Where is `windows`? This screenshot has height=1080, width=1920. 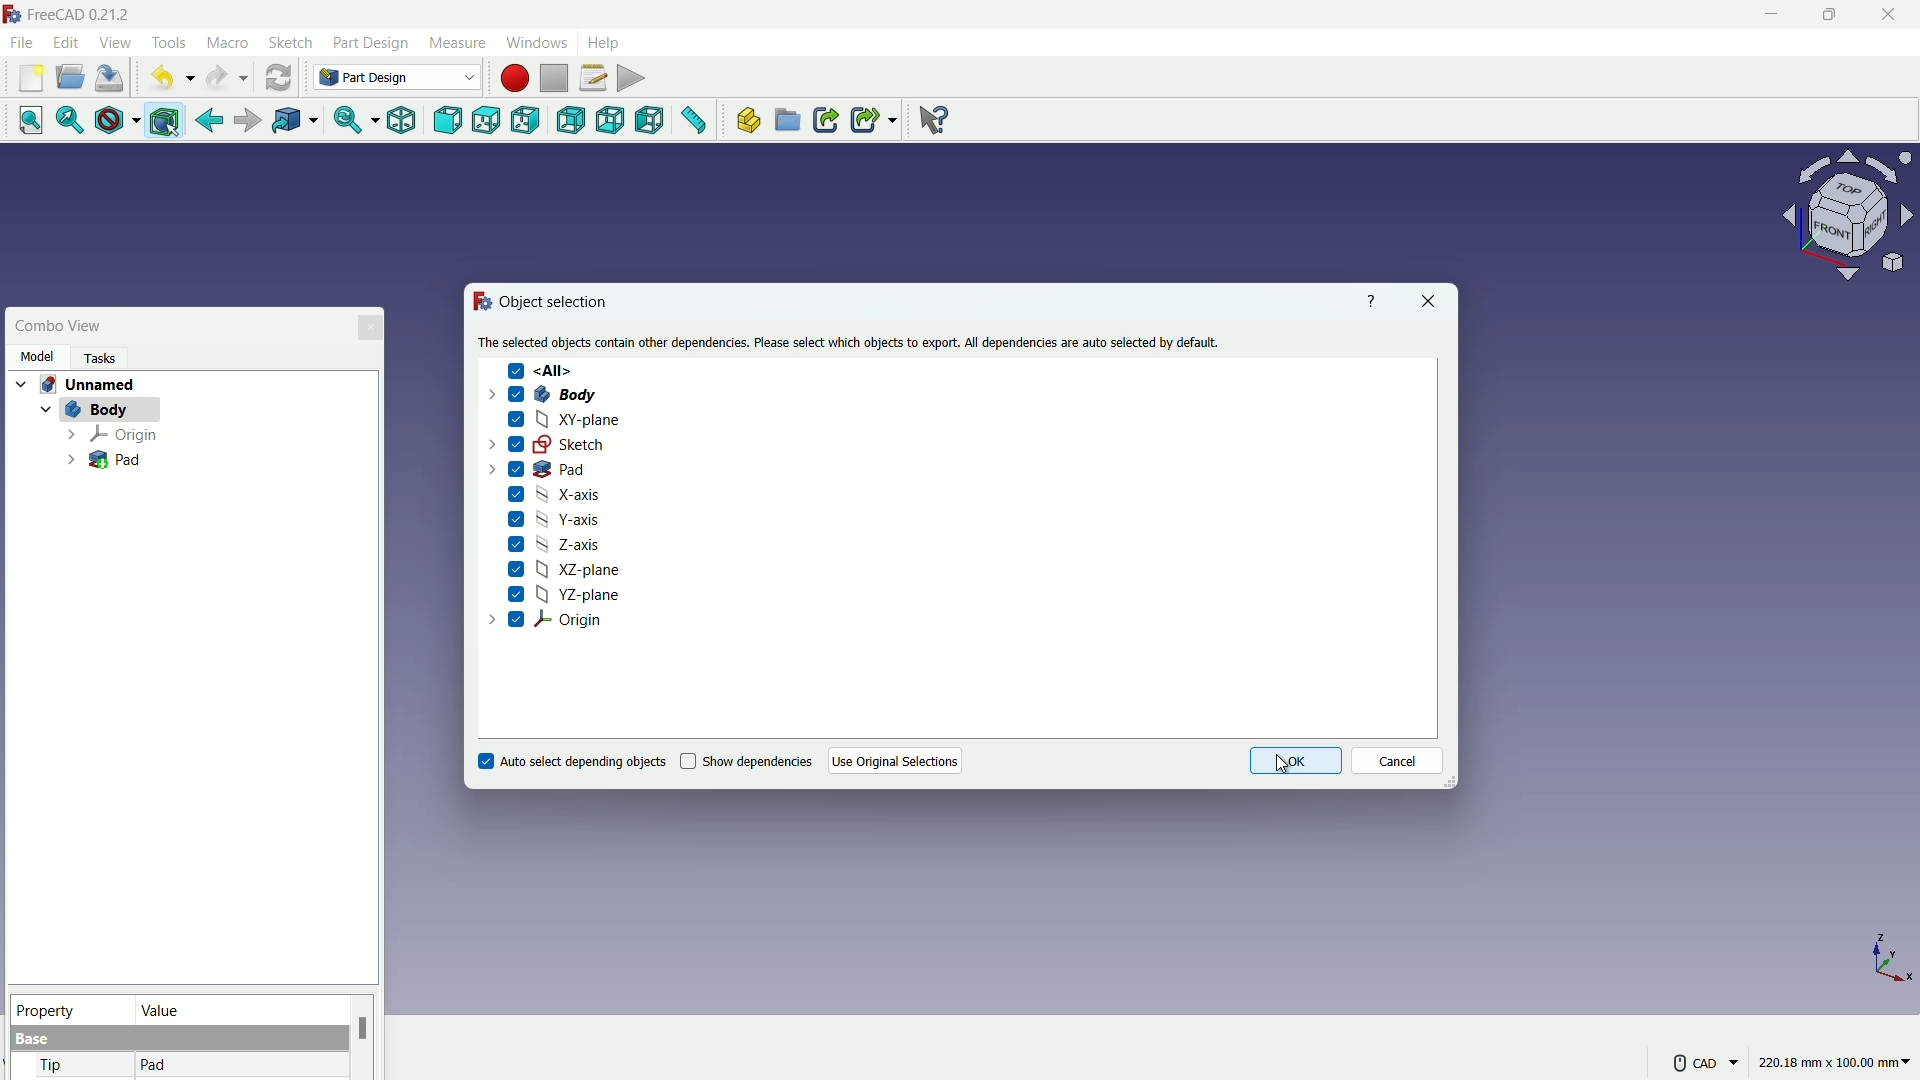 windows is located at coordinates (535, 42).